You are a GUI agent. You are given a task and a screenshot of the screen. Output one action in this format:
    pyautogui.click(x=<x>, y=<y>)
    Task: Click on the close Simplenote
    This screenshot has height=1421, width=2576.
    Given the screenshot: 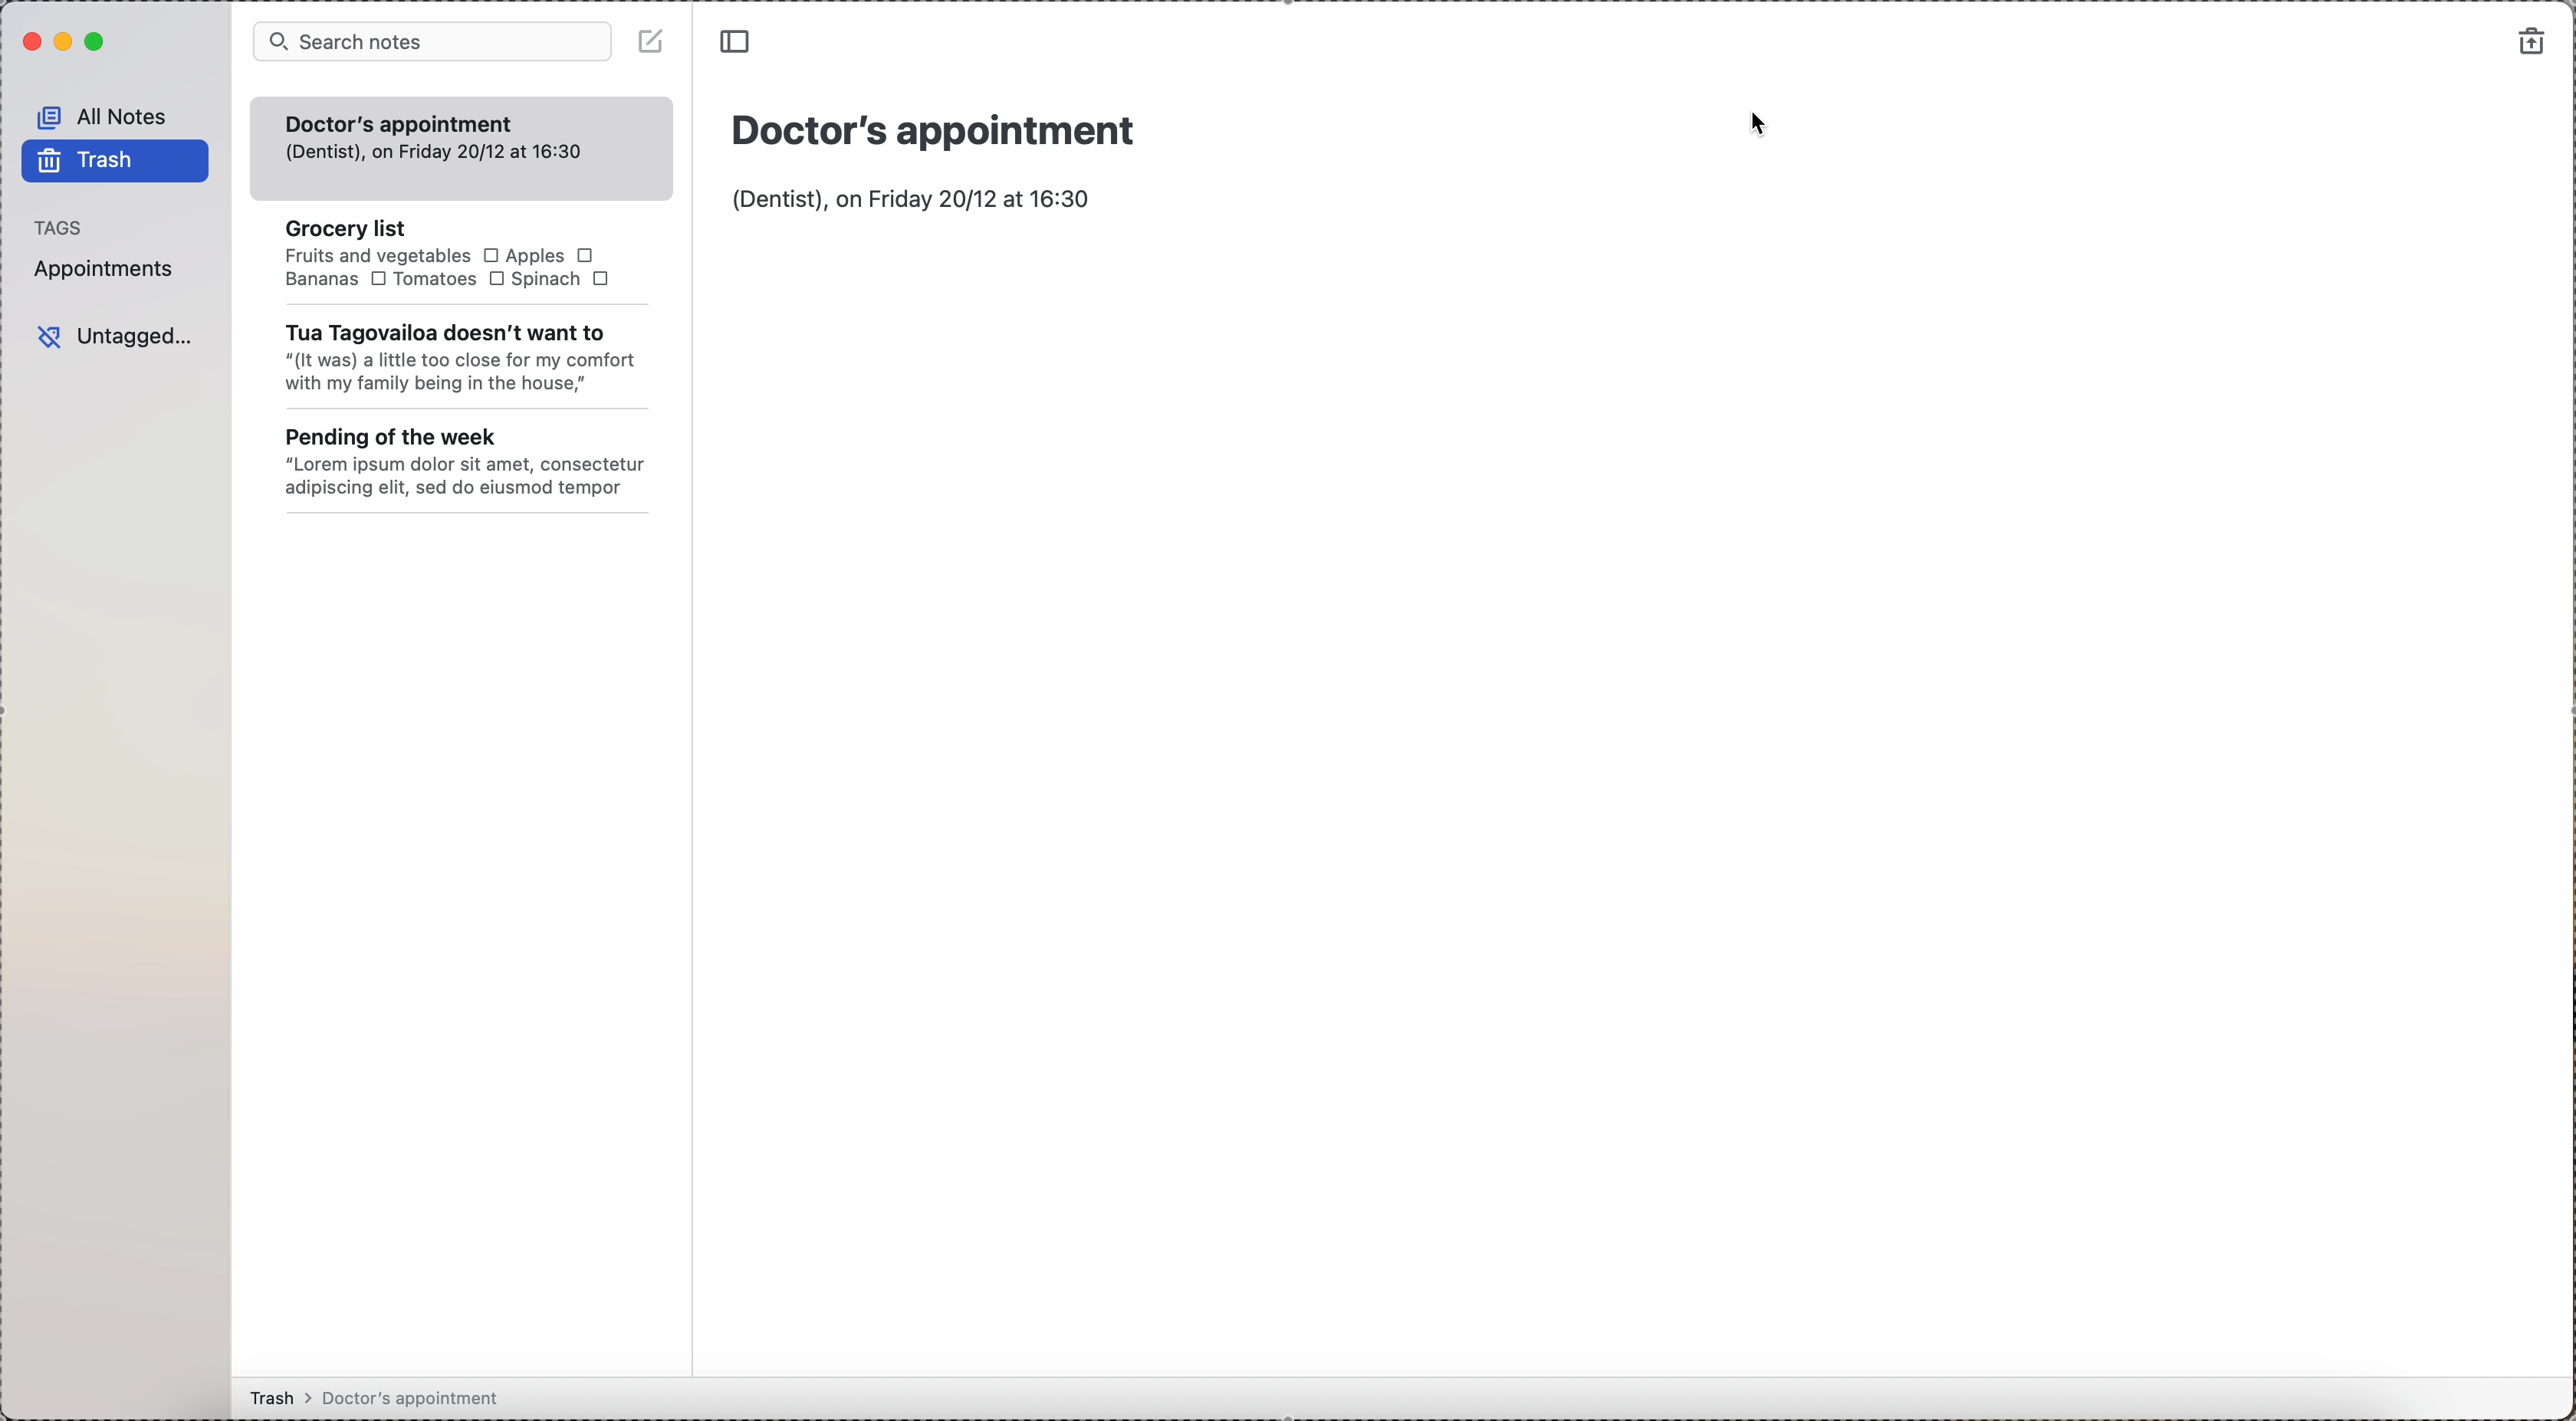 What is the action you would take?
    pyautogui.click(x=31, y=41)
    